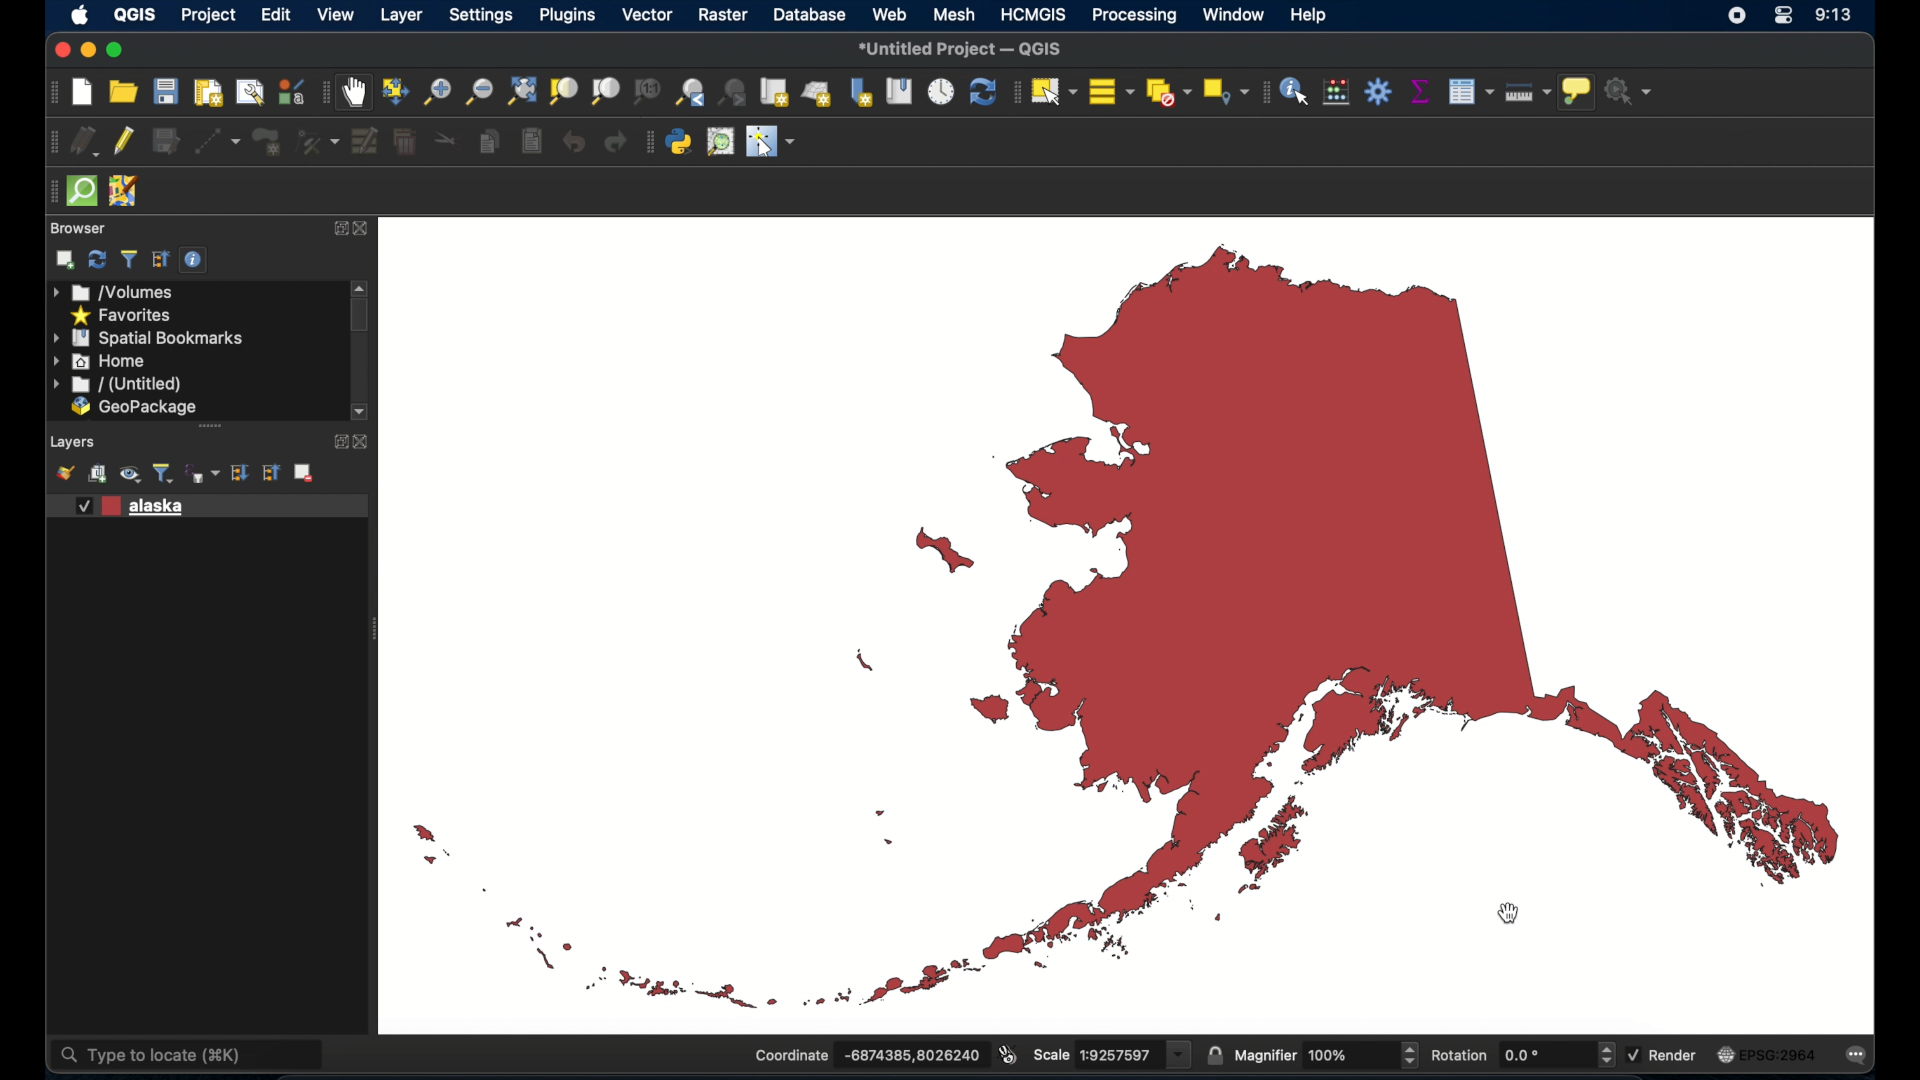  I want to click on Layers, so click(69, 442).